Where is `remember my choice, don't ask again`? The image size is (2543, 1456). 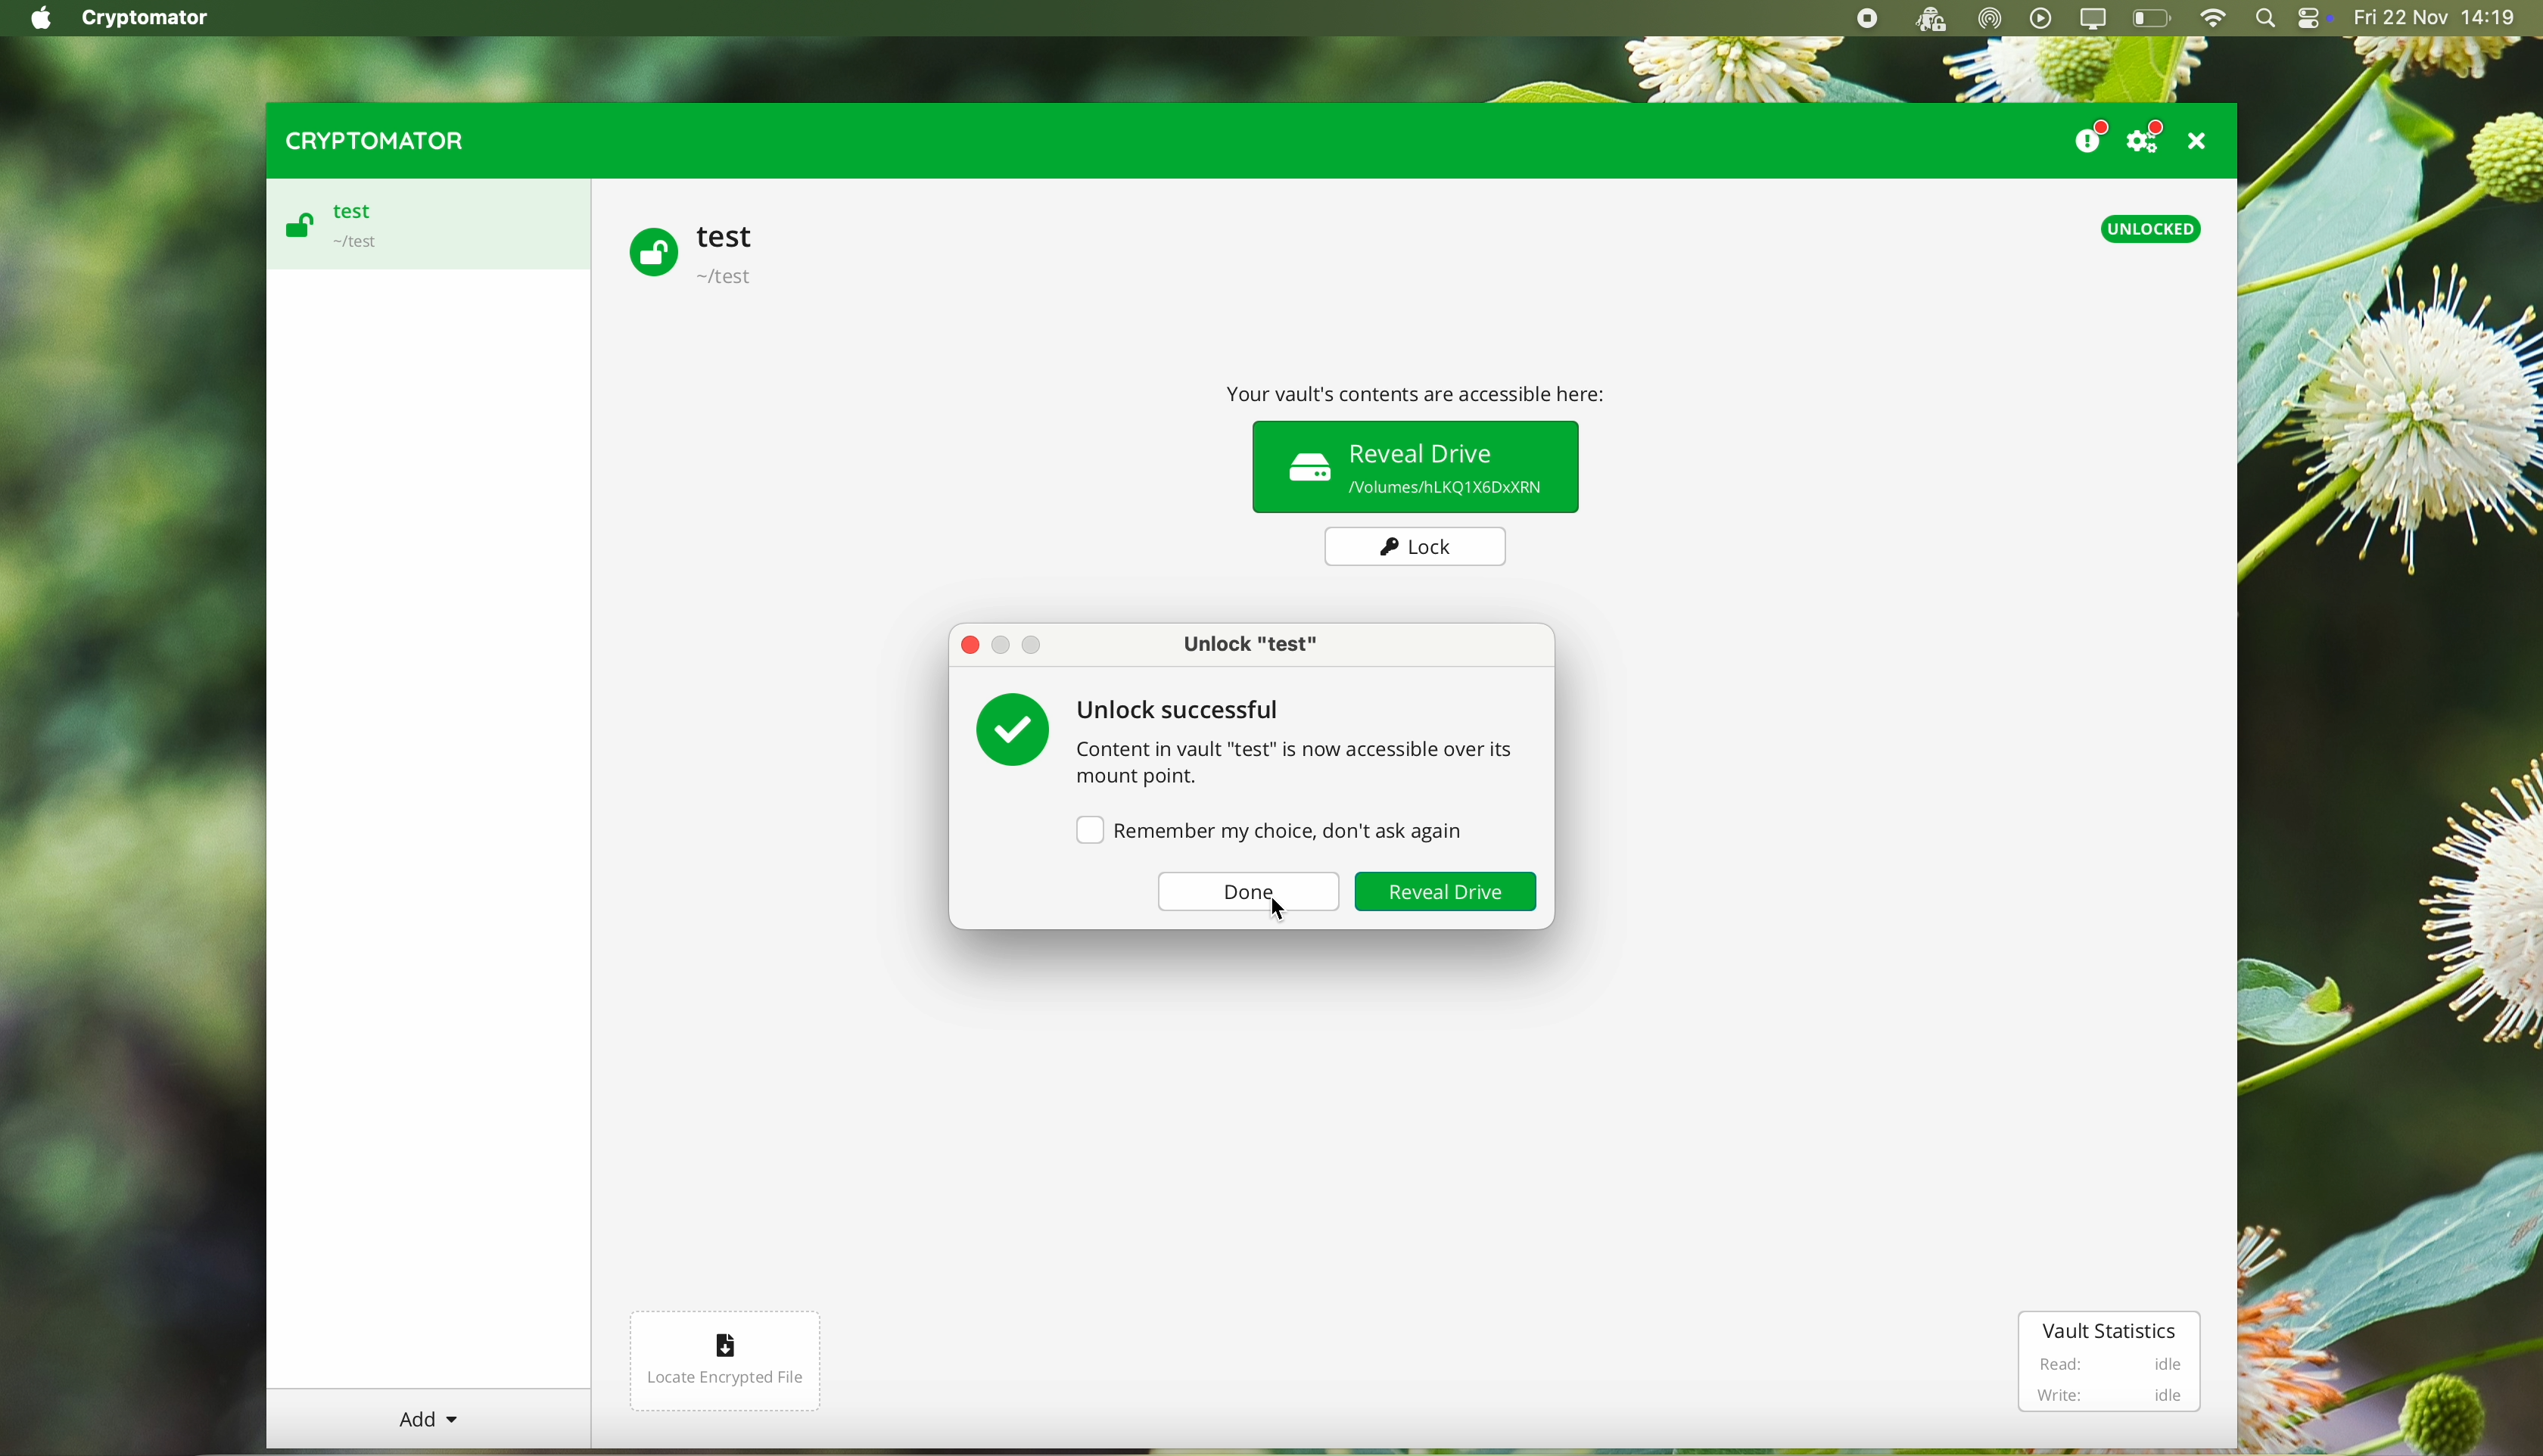 remember my choice, don't ask again is located at coordinates (1275, 828).